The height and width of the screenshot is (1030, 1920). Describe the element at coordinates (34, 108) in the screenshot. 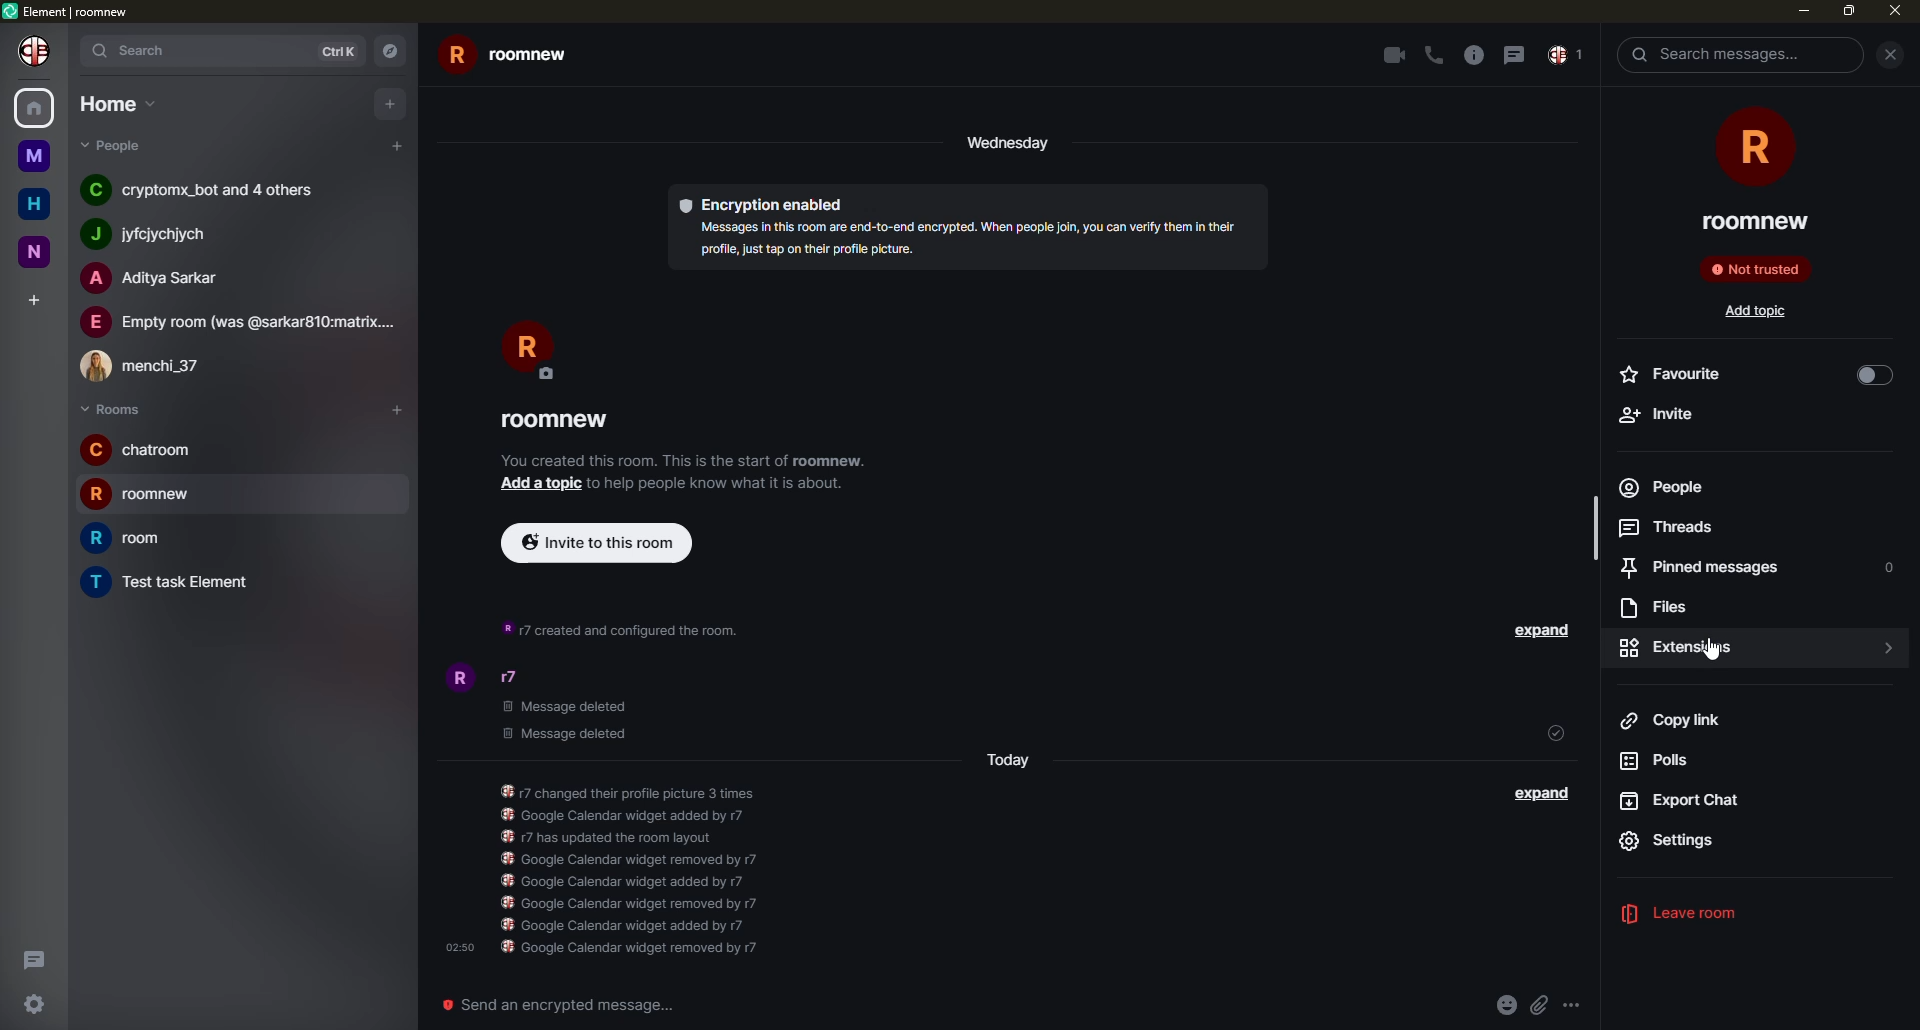

I see `home` at that location.